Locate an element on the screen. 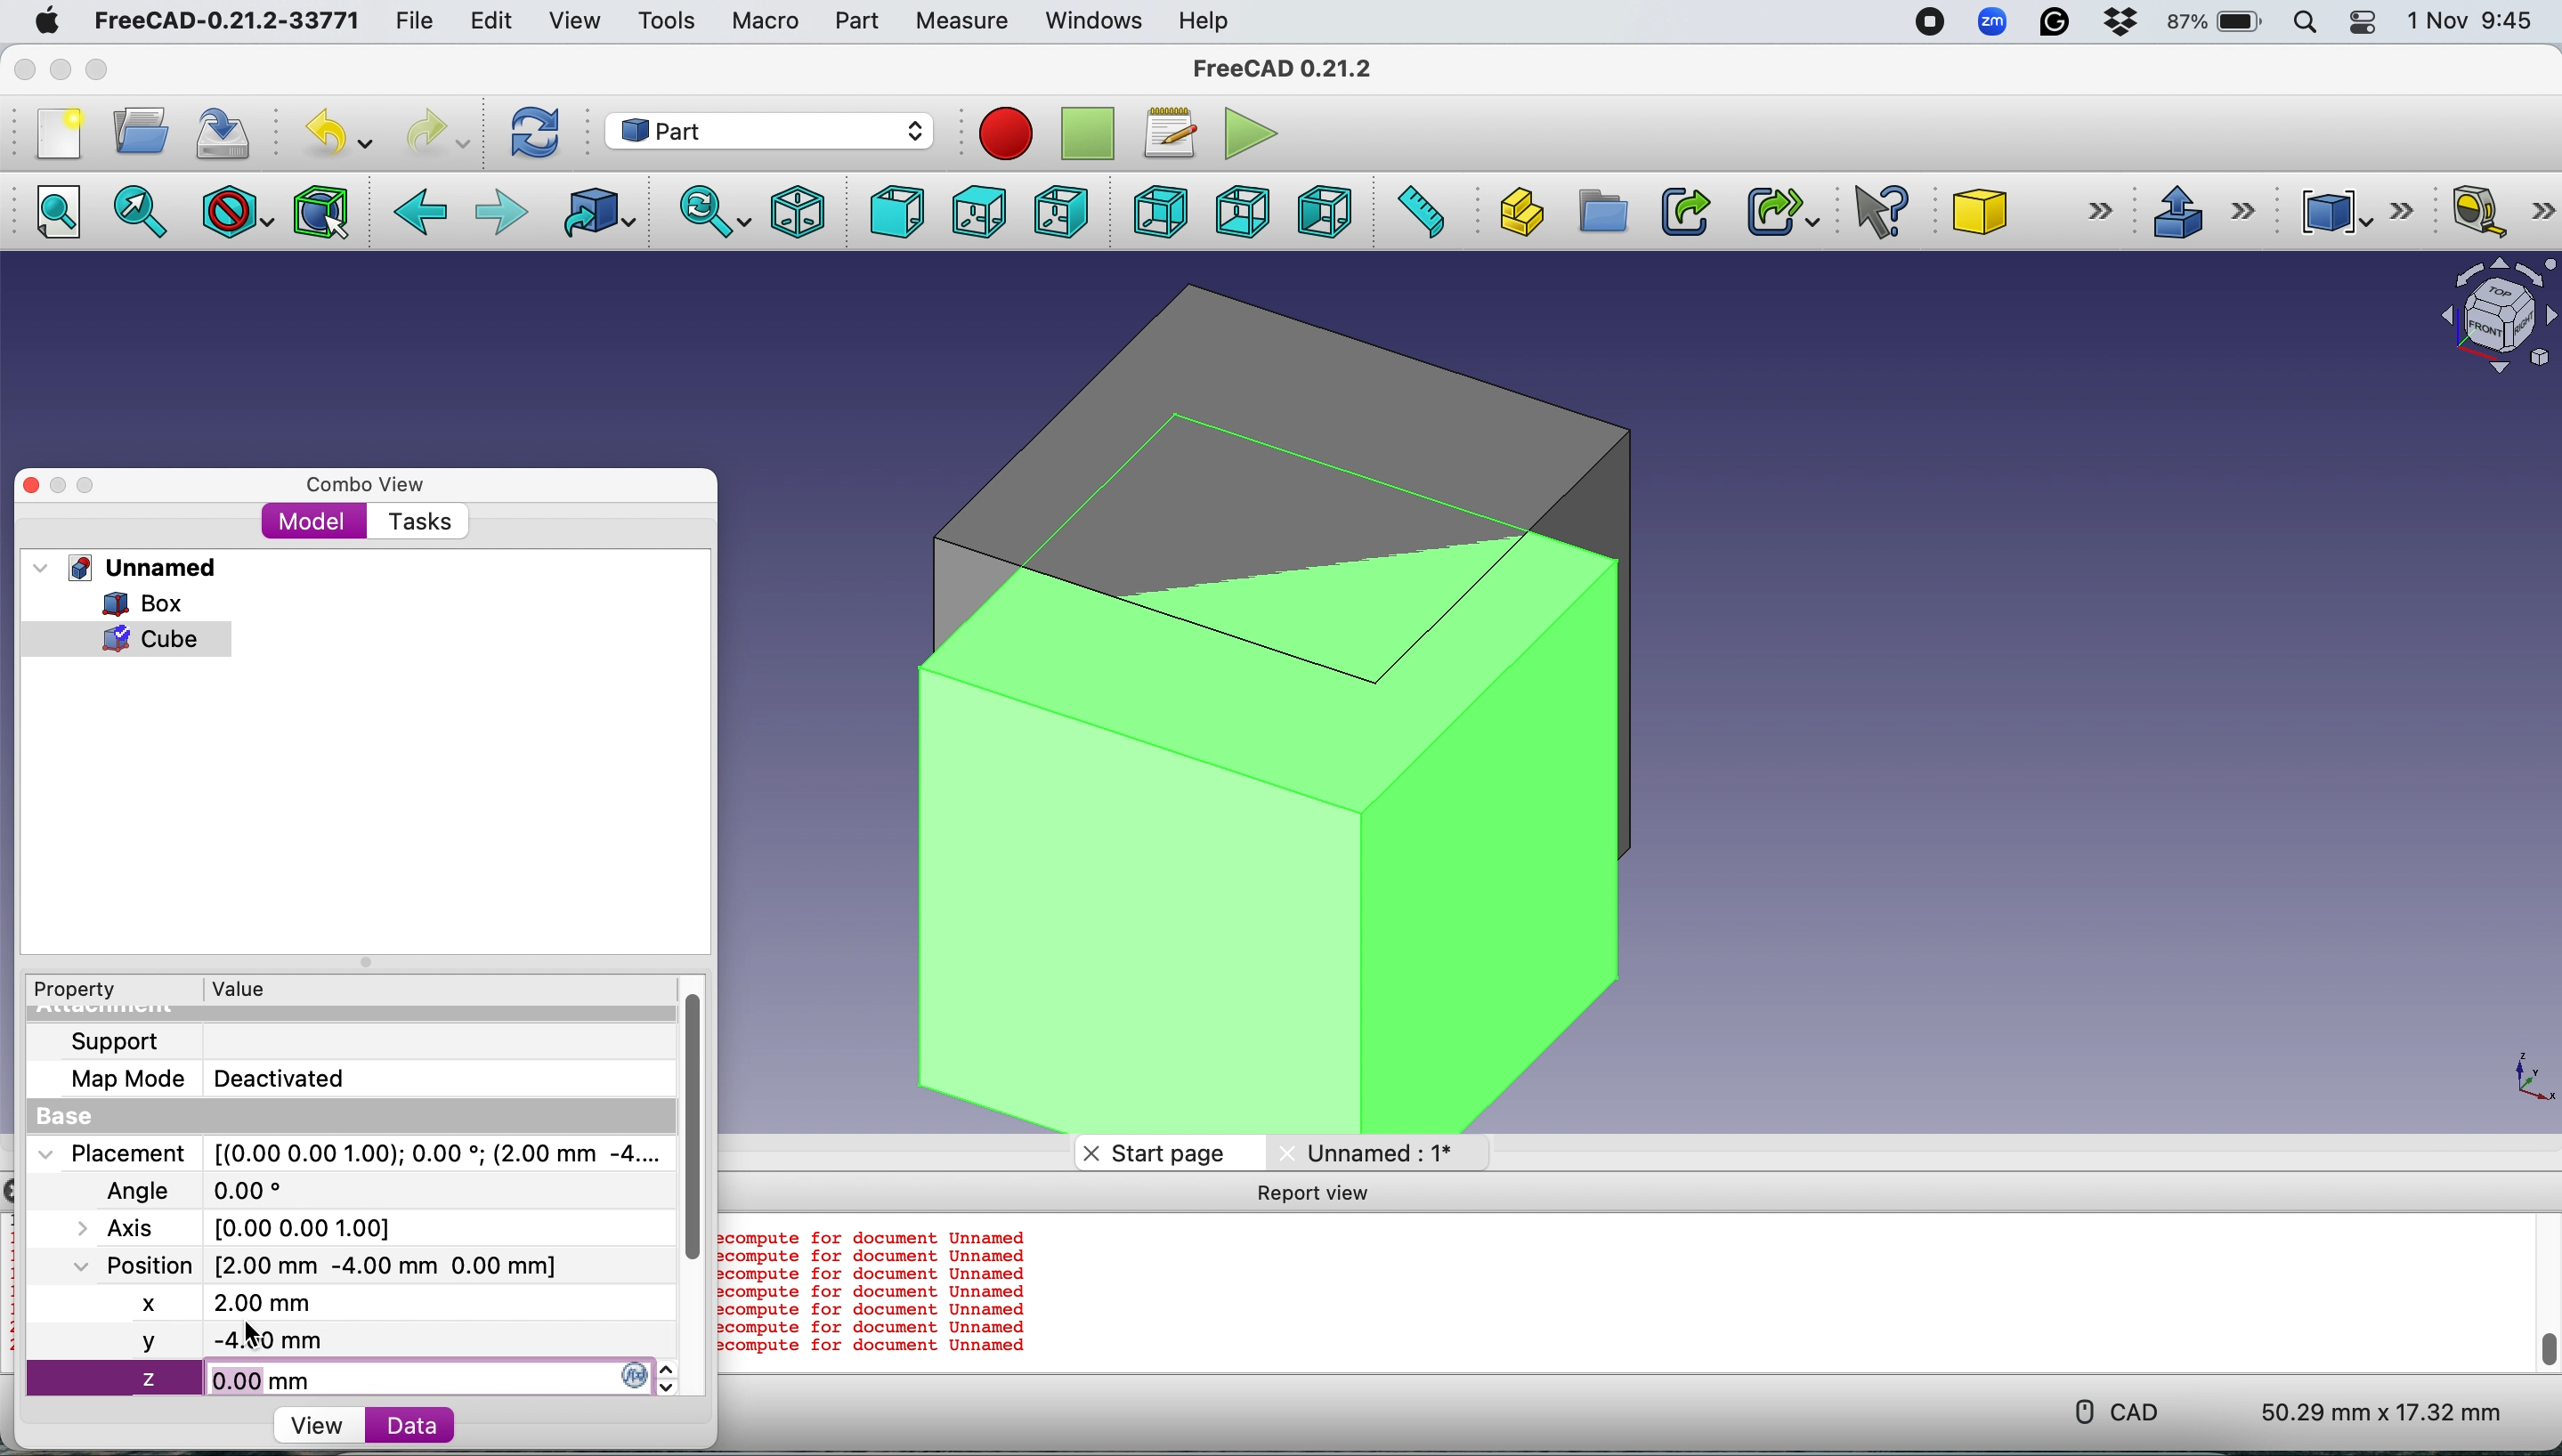  Sync view is located at coordinates (707, 211).